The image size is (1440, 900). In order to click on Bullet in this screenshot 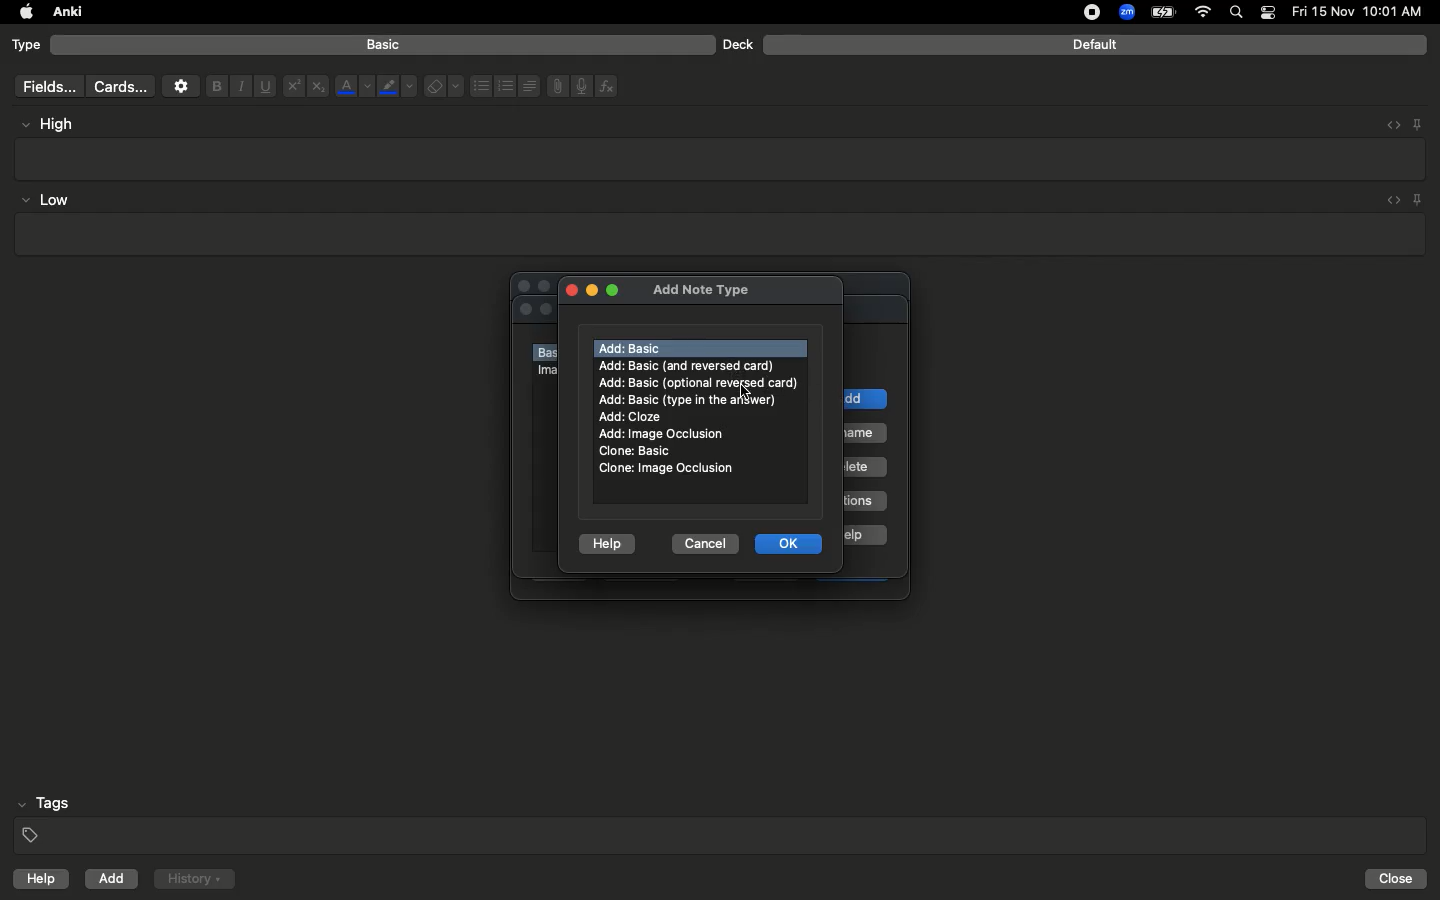, I will do `click(480, 86)`.